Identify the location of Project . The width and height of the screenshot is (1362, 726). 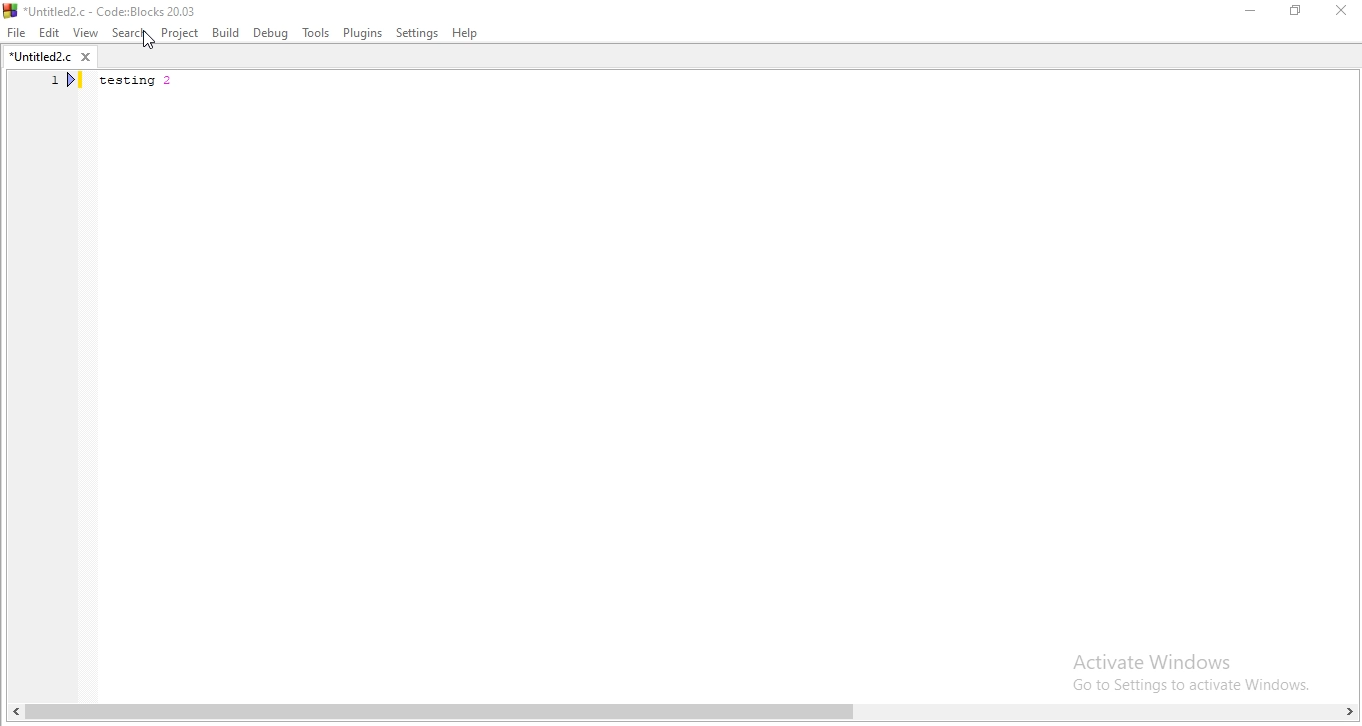
(181, 32).